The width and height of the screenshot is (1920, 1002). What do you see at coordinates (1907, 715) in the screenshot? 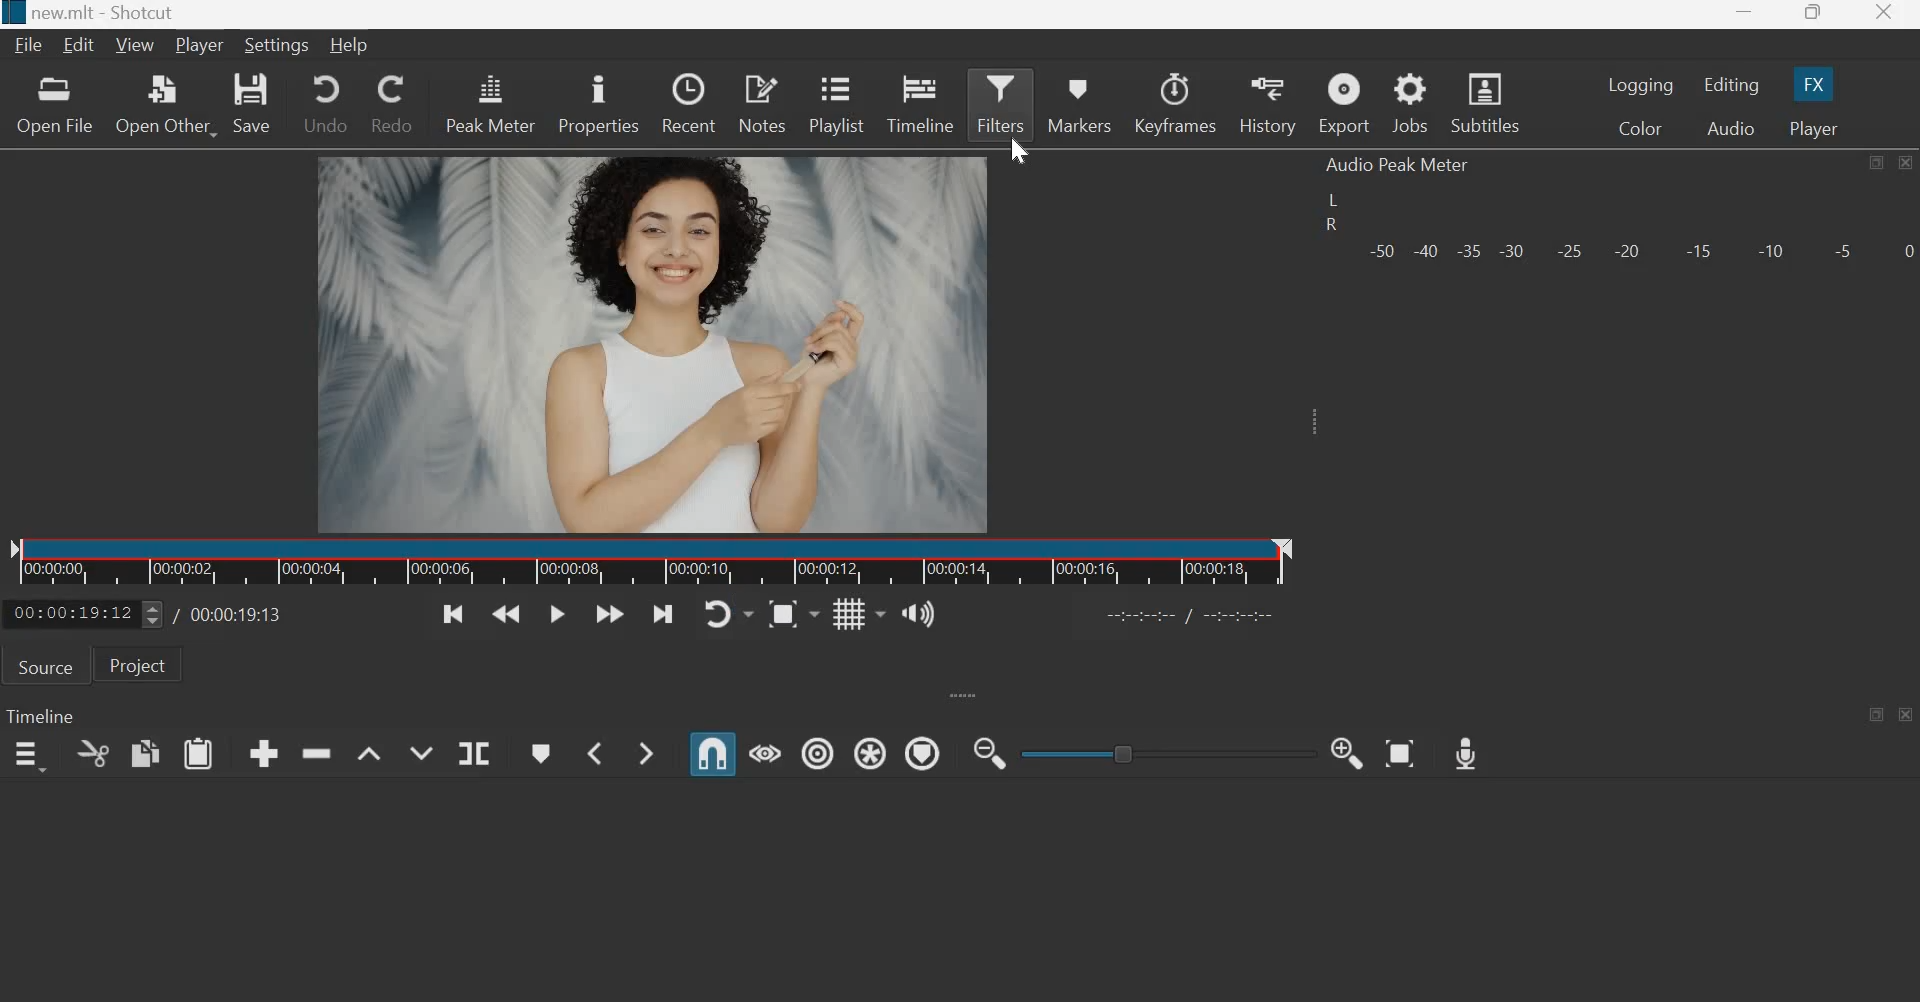
I see `close` at bounding box center [1907, 715].